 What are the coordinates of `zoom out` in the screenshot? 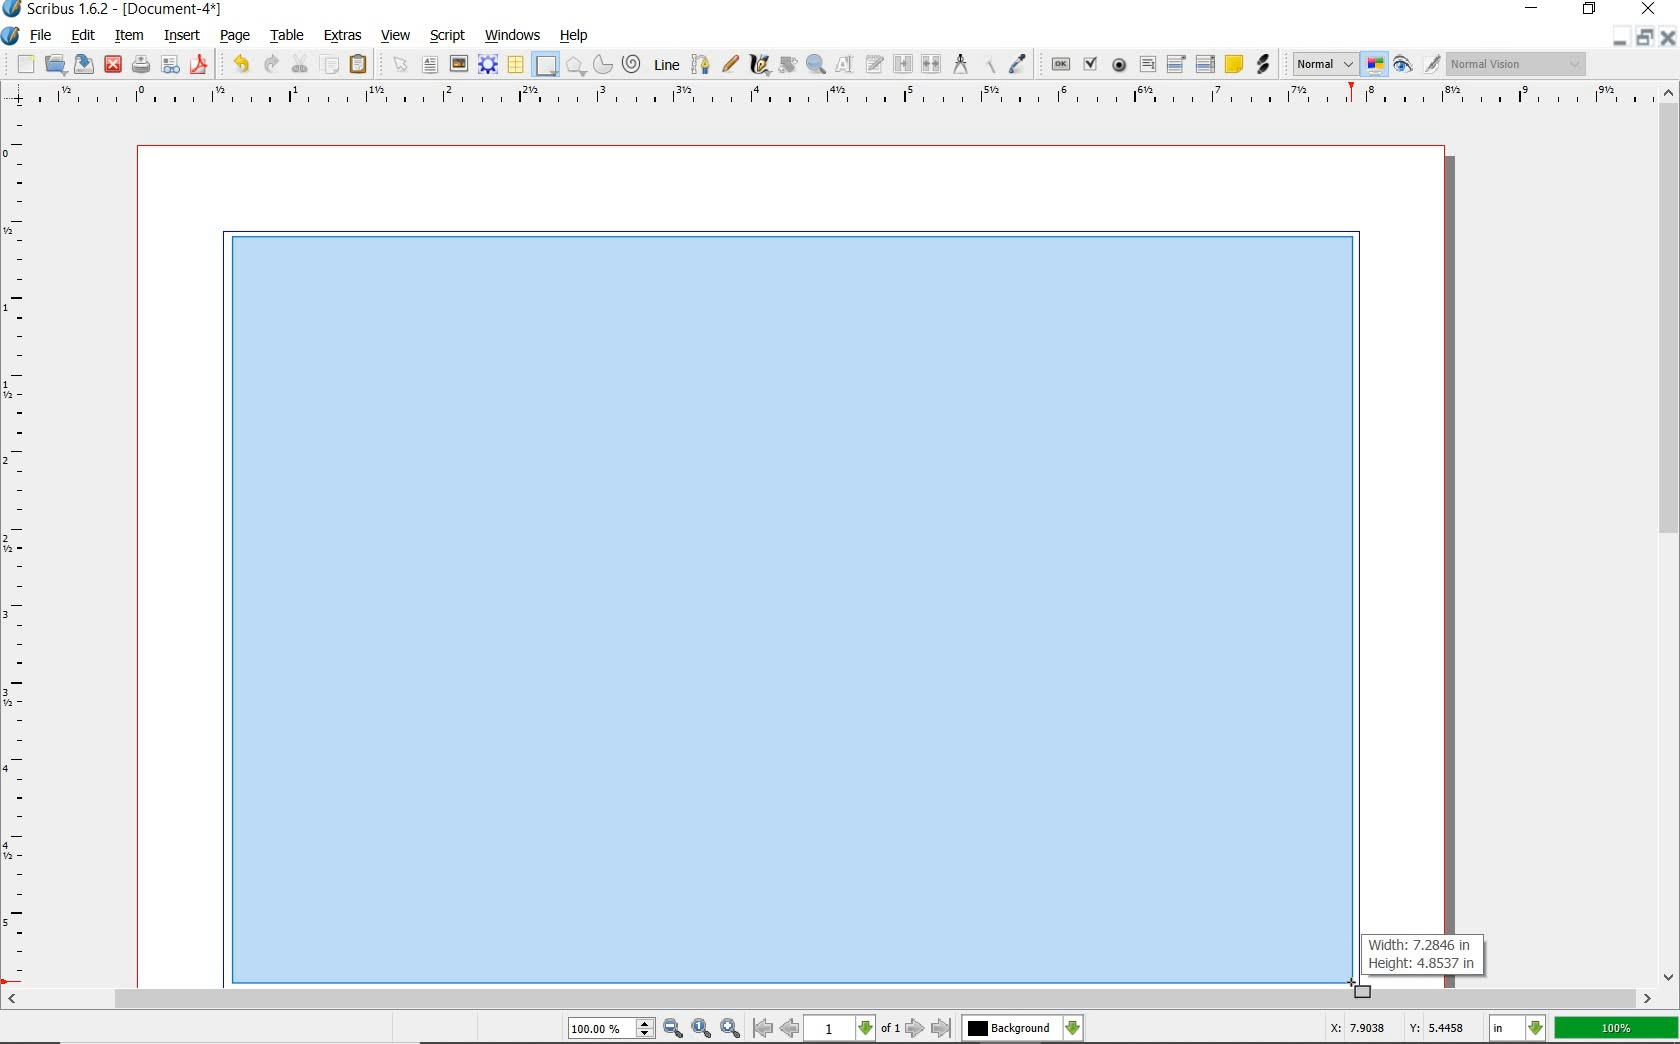 It's located at (674, 1029).